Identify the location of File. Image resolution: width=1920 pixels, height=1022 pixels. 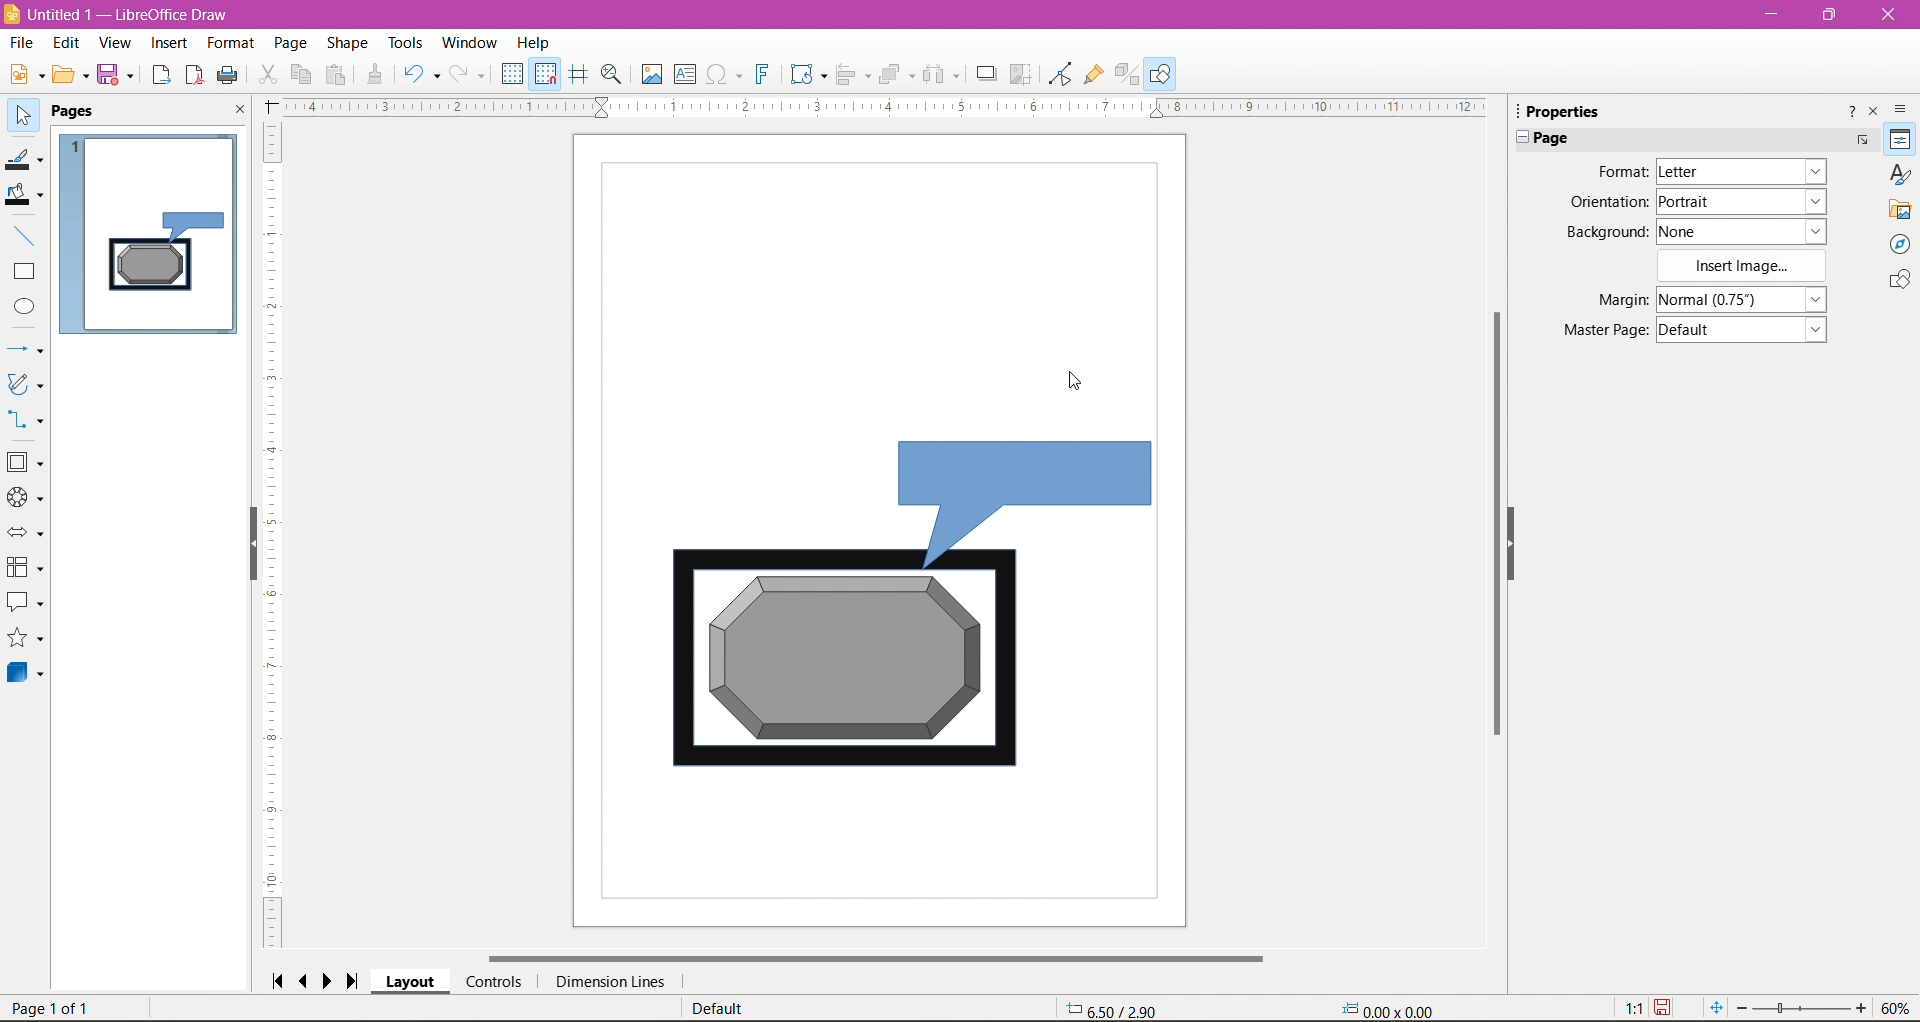
(20, 42).